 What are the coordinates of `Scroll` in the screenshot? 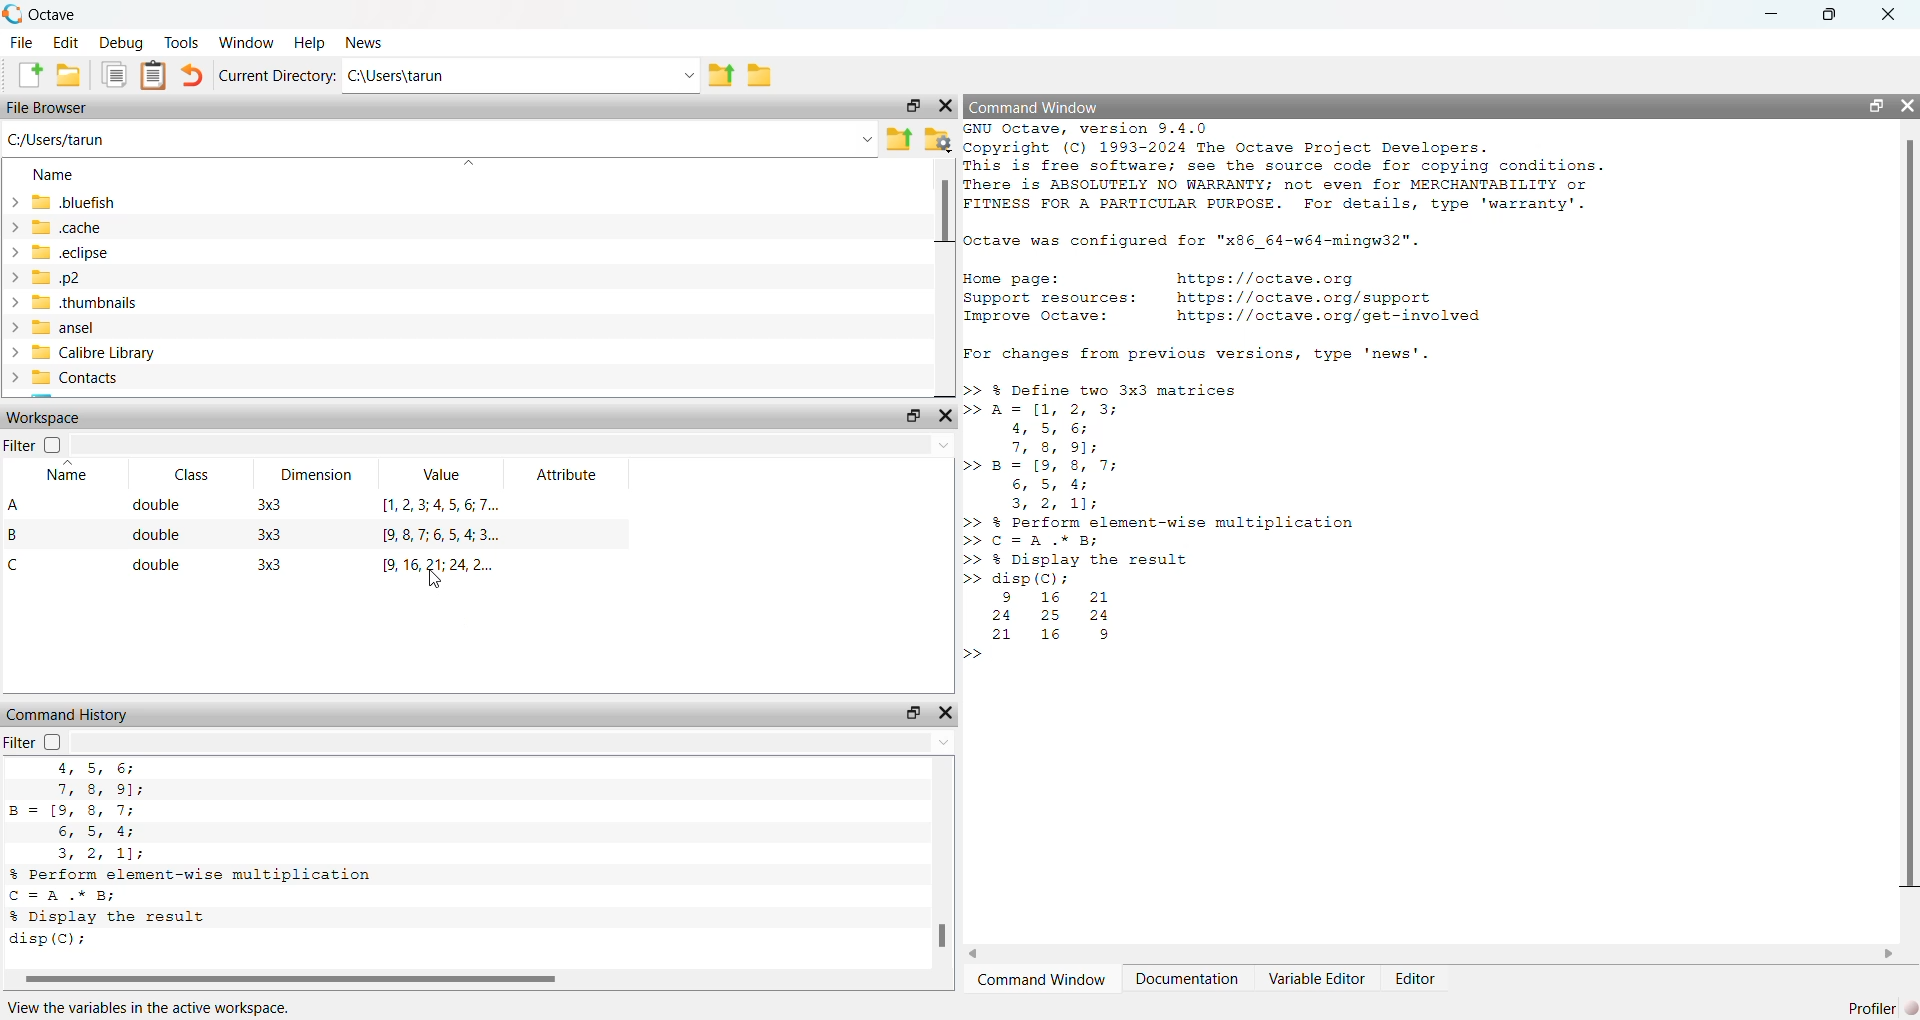 It's located at (1910, 541).